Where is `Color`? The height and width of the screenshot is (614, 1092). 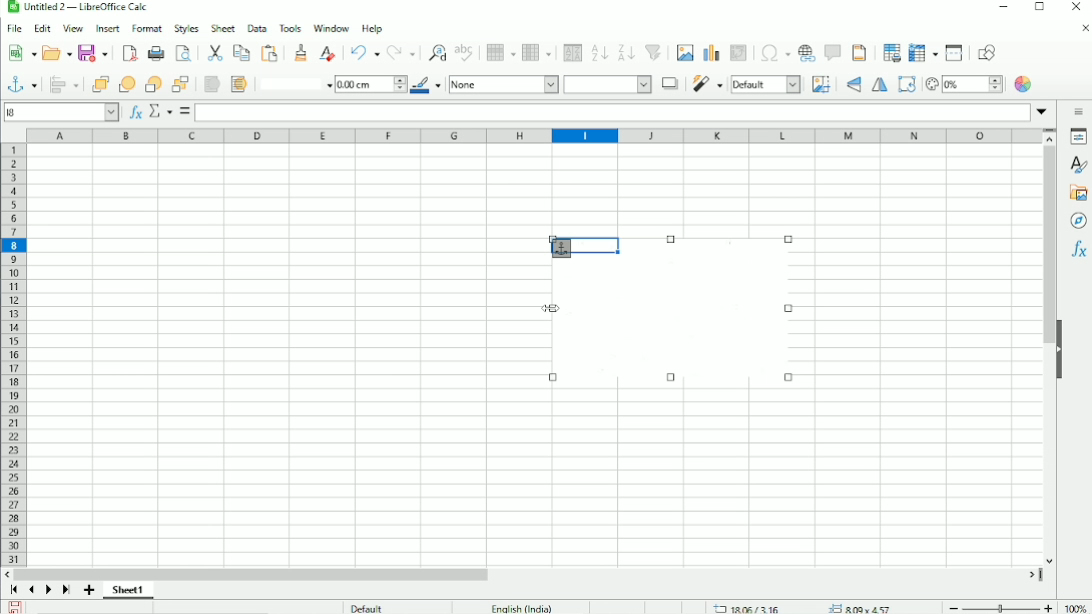 Color is located at coordinates (1025, 84).